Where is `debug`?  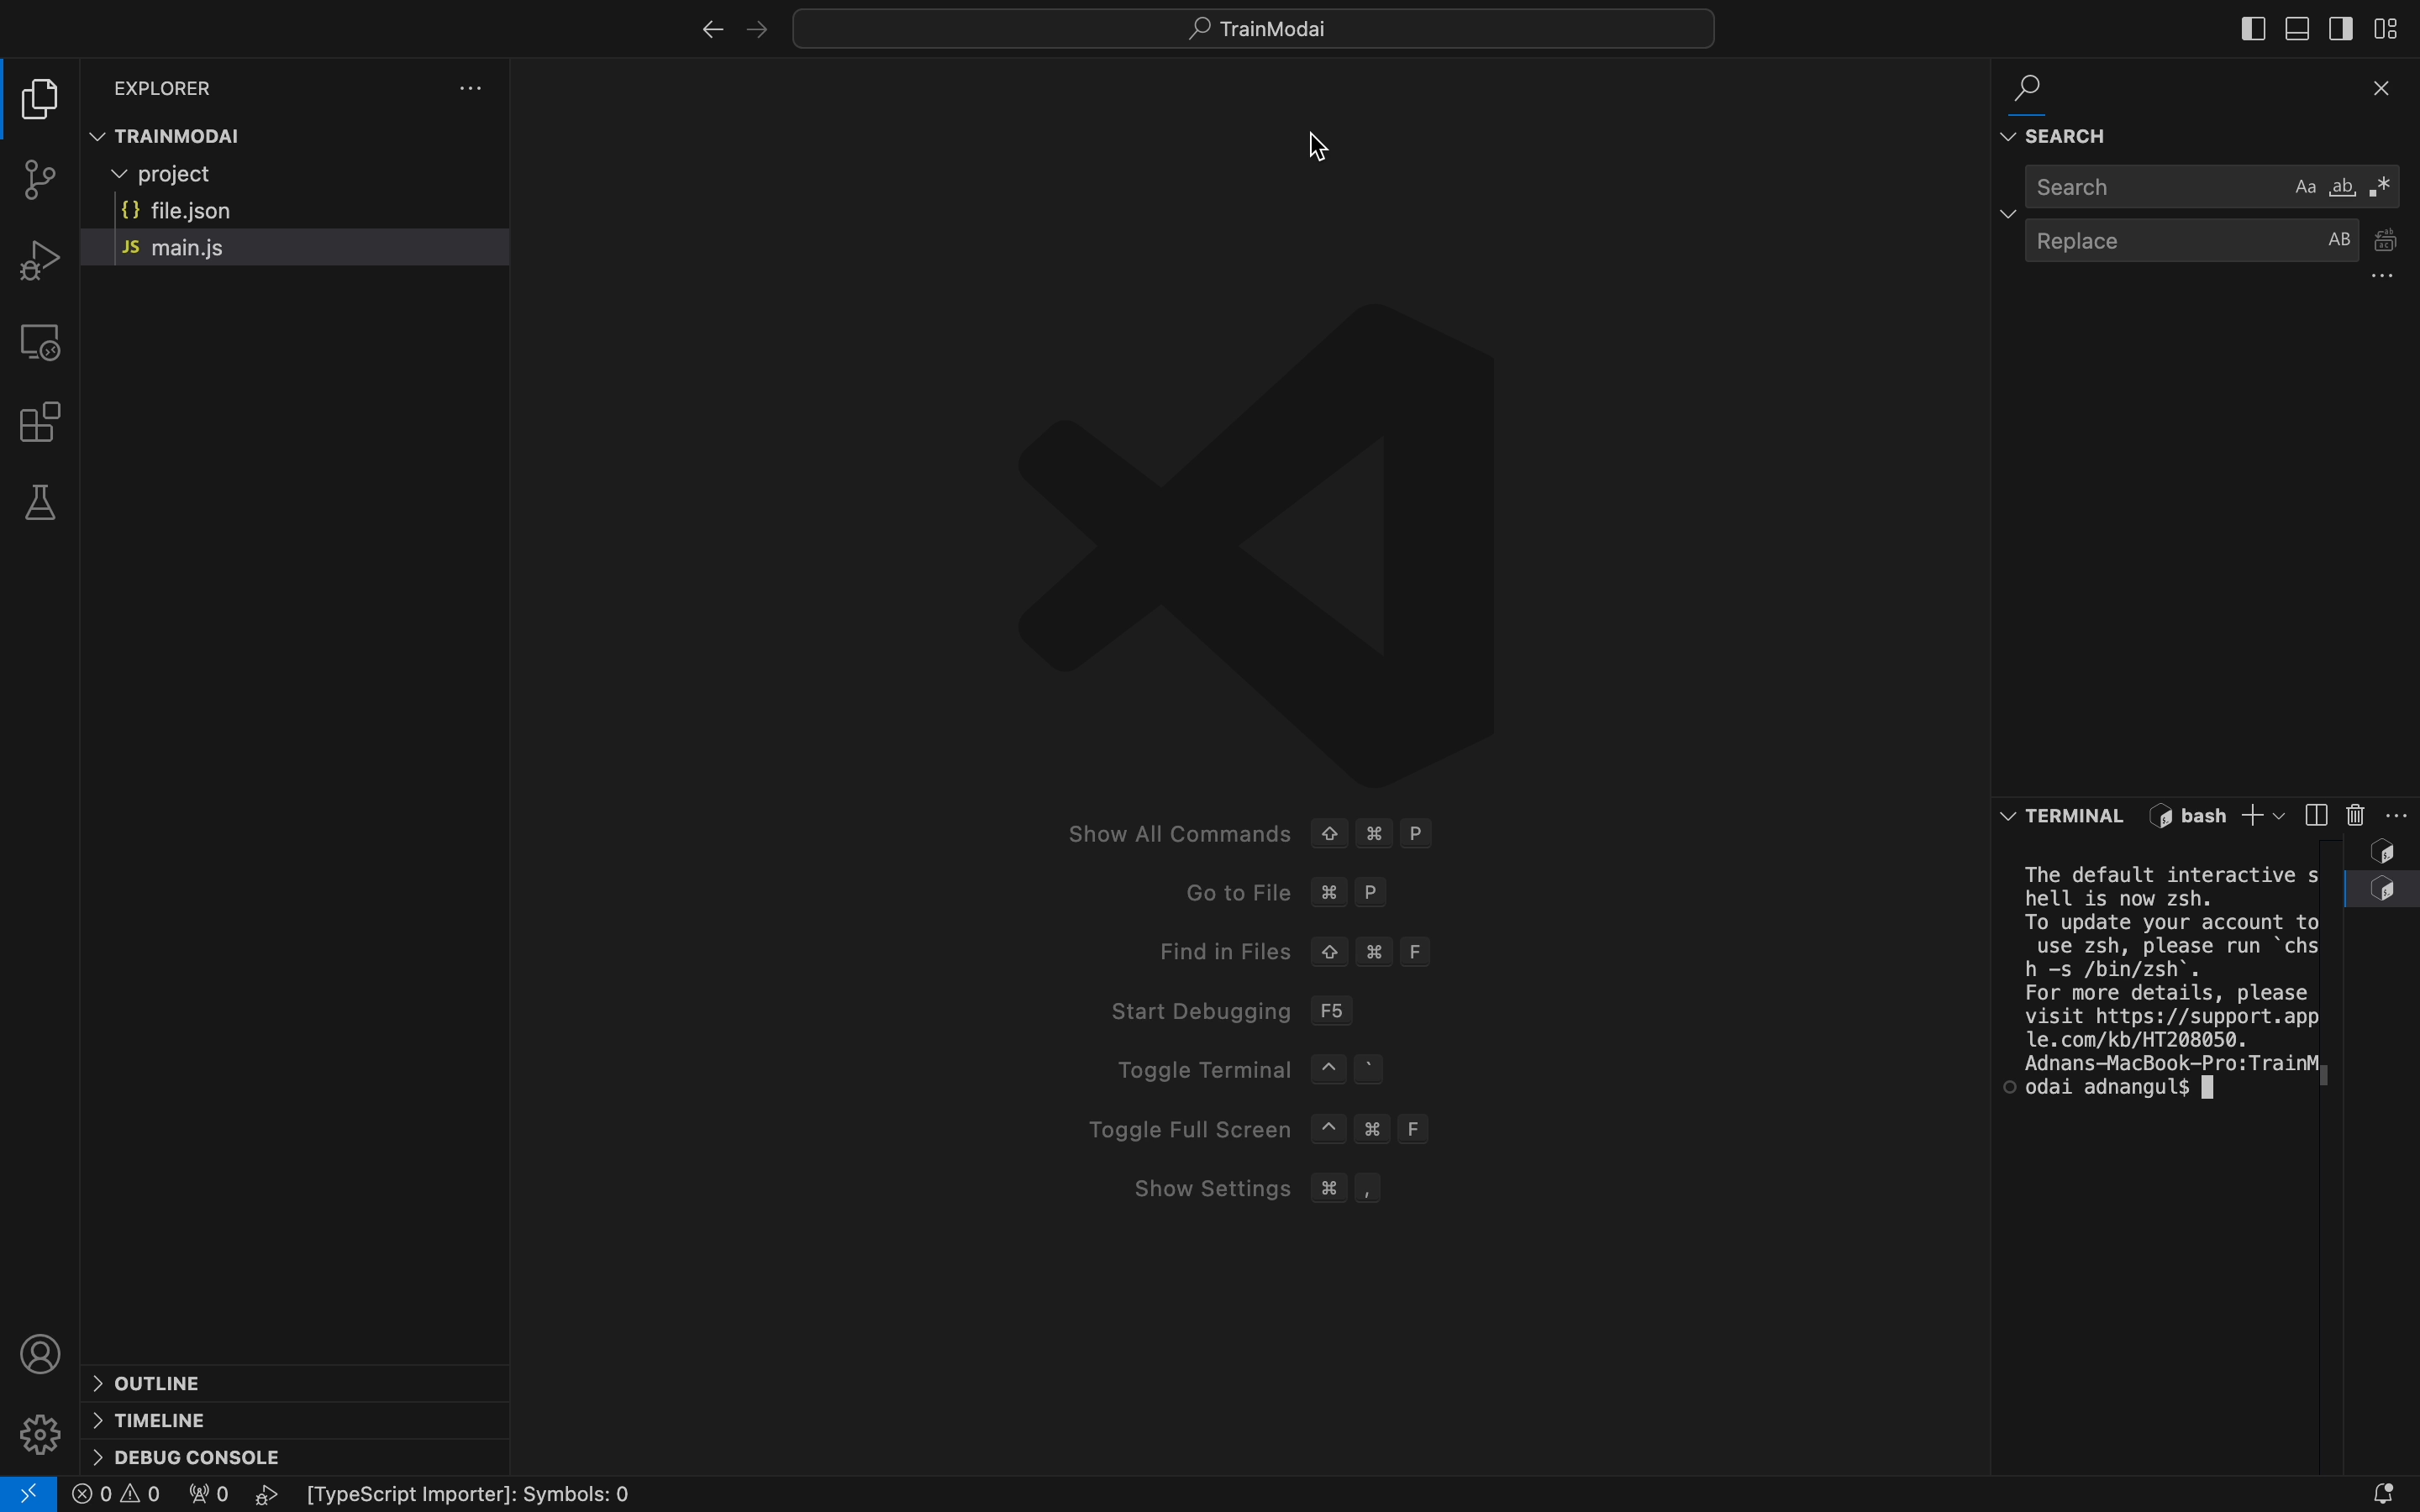
debug is located at coordinates (190, 1455).